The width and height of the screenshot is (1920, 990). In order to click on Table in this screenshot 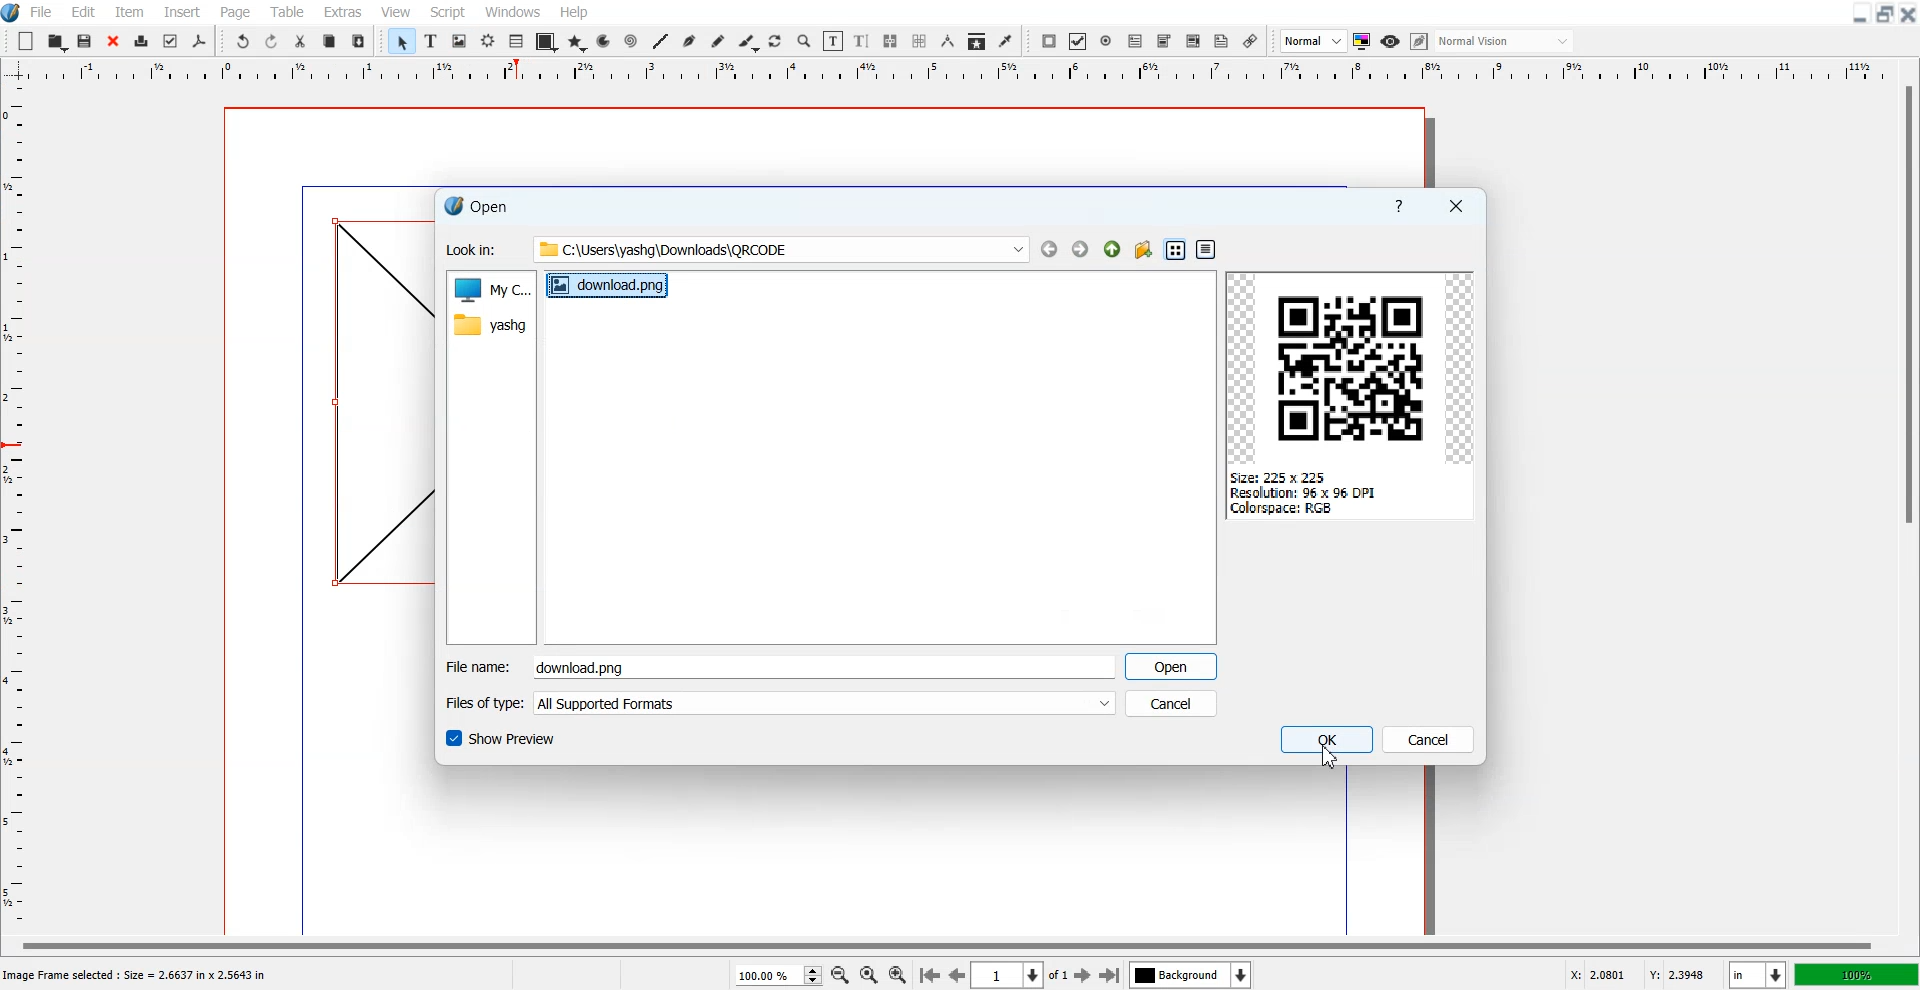, I will do `click(287, 11)`.